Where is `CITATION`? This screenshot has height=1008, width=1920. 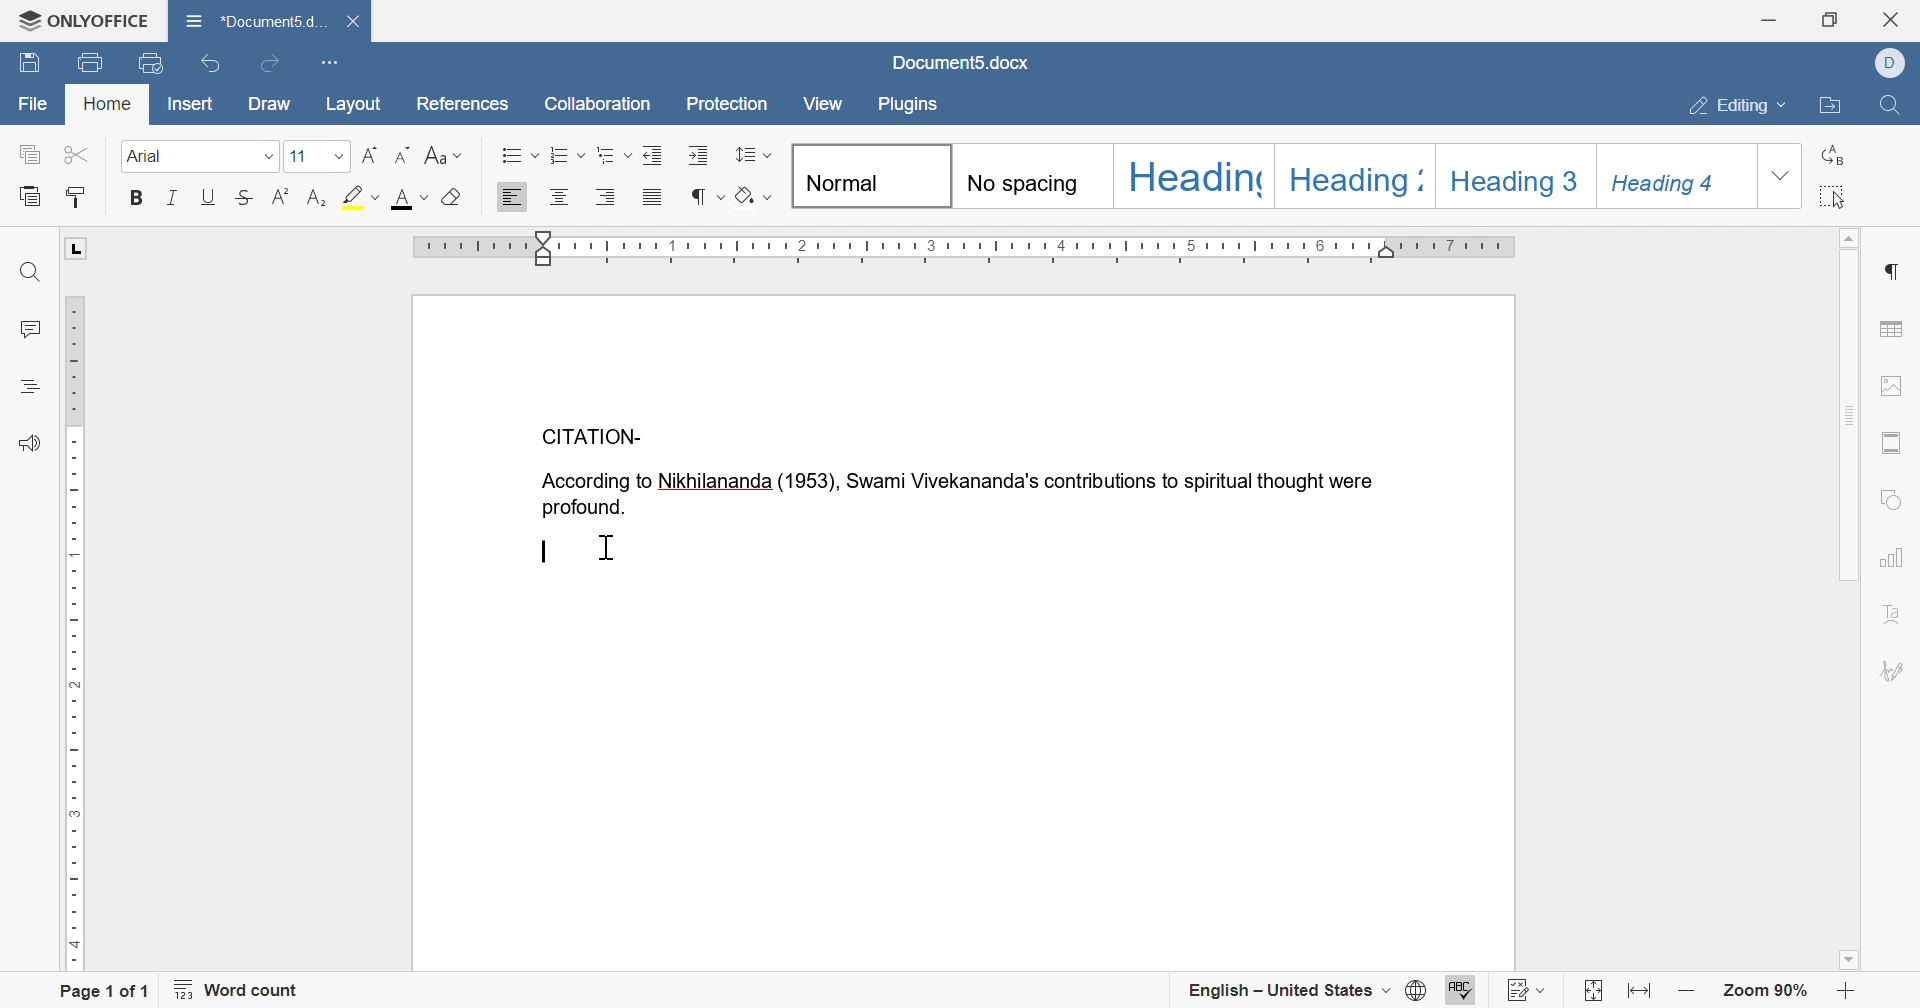 CITATION is located at coordinates (593, 437).